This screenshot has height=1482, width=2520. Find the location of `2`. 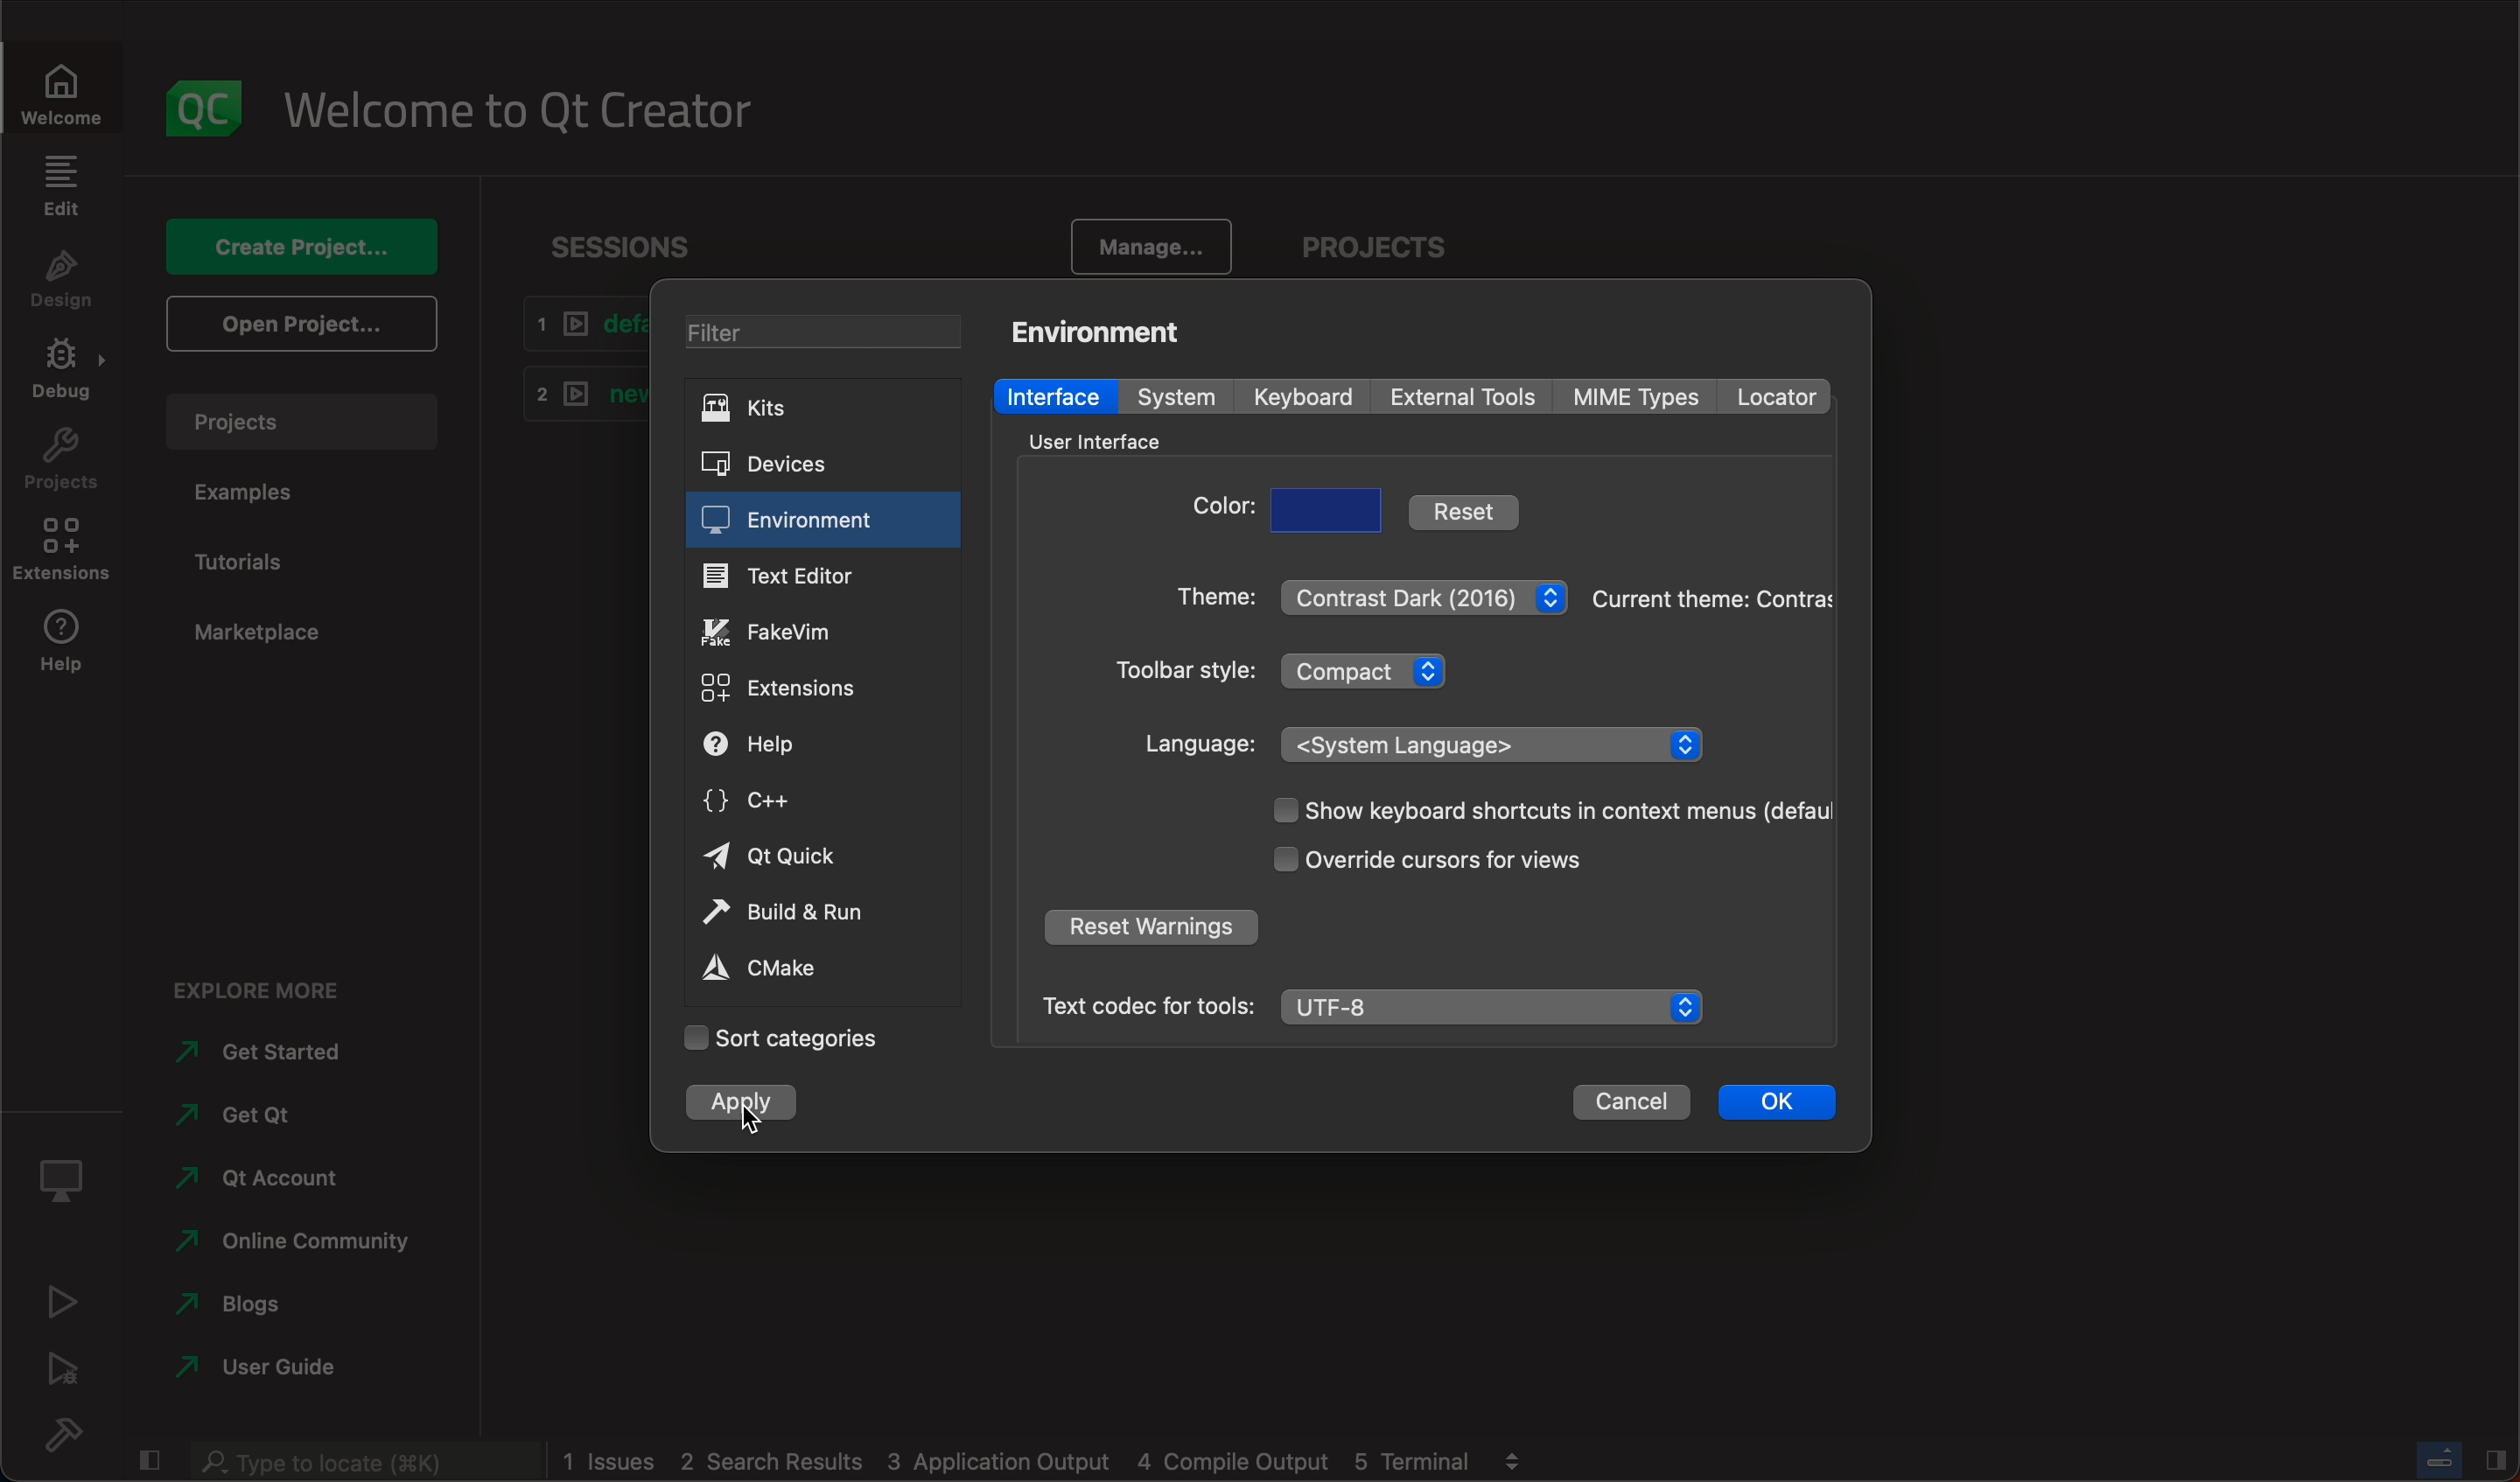

2 is located at coordinates (577, 391).